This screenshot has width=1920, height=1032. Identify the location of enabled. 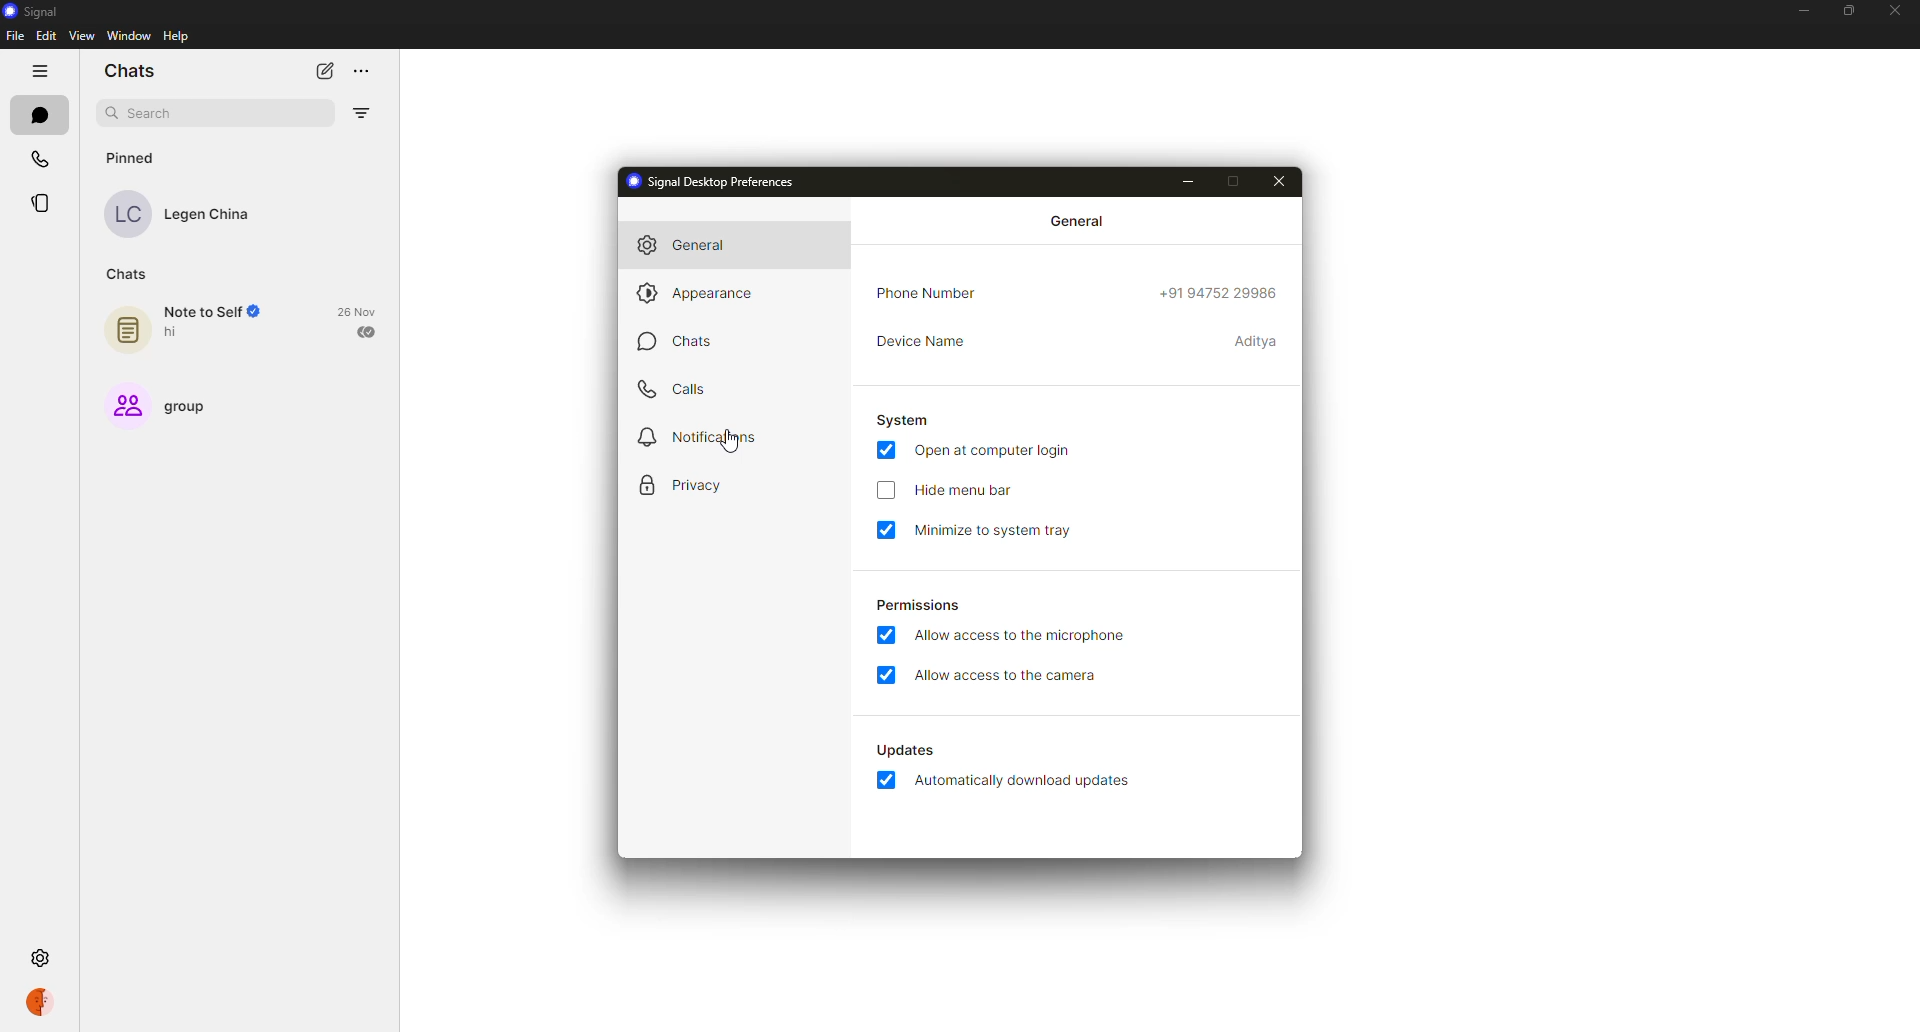
(885, 451).